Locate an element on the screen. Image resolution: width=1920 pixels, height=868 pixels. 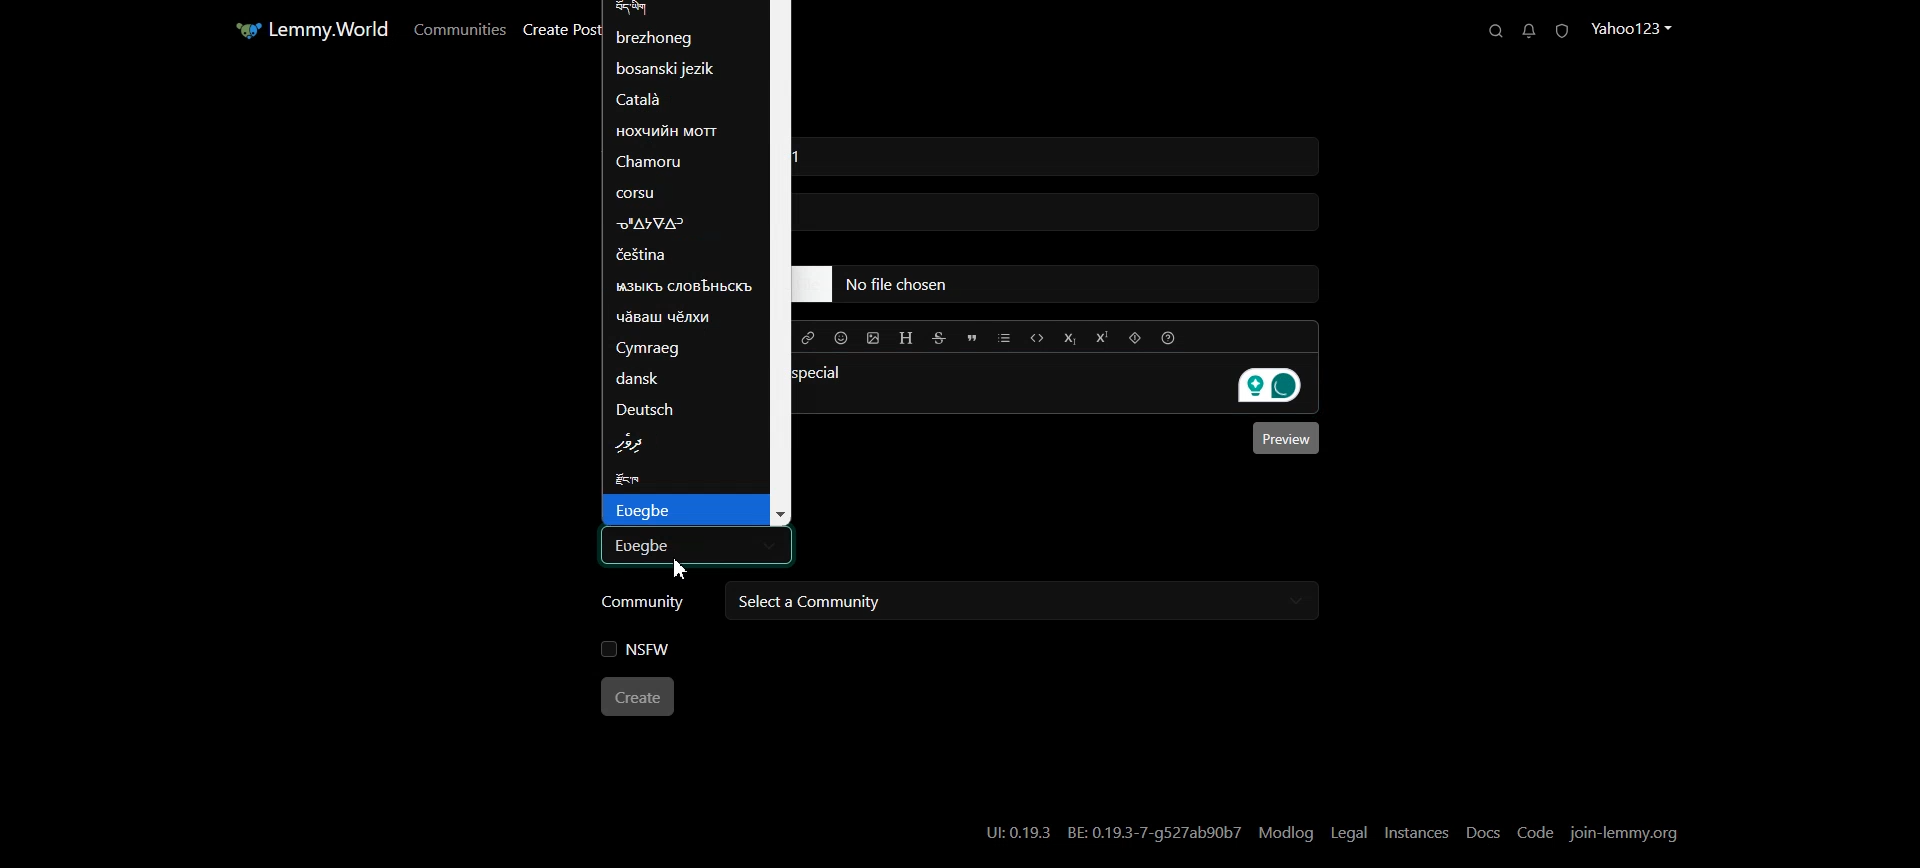
typing field is located at coordinates (1064, 214).